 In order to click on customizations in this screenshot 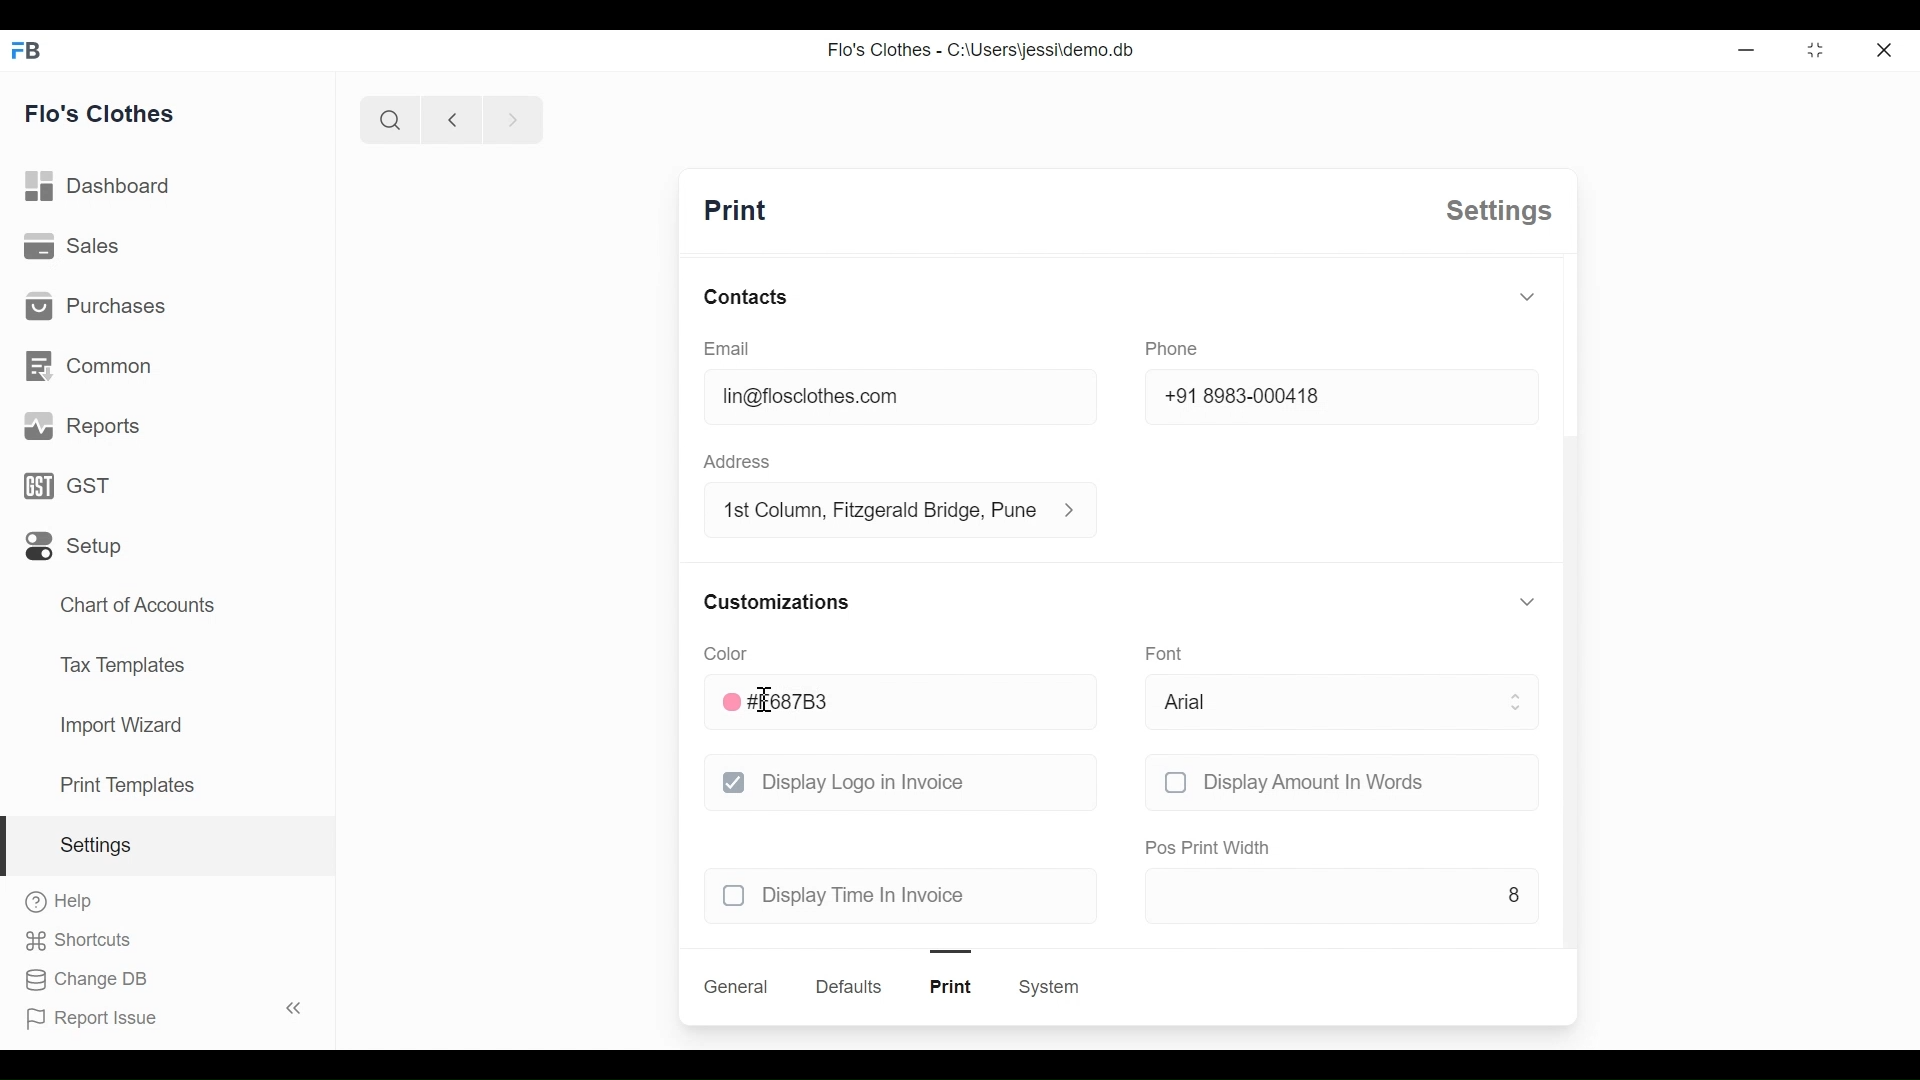, I will do `click(777, 602)`.